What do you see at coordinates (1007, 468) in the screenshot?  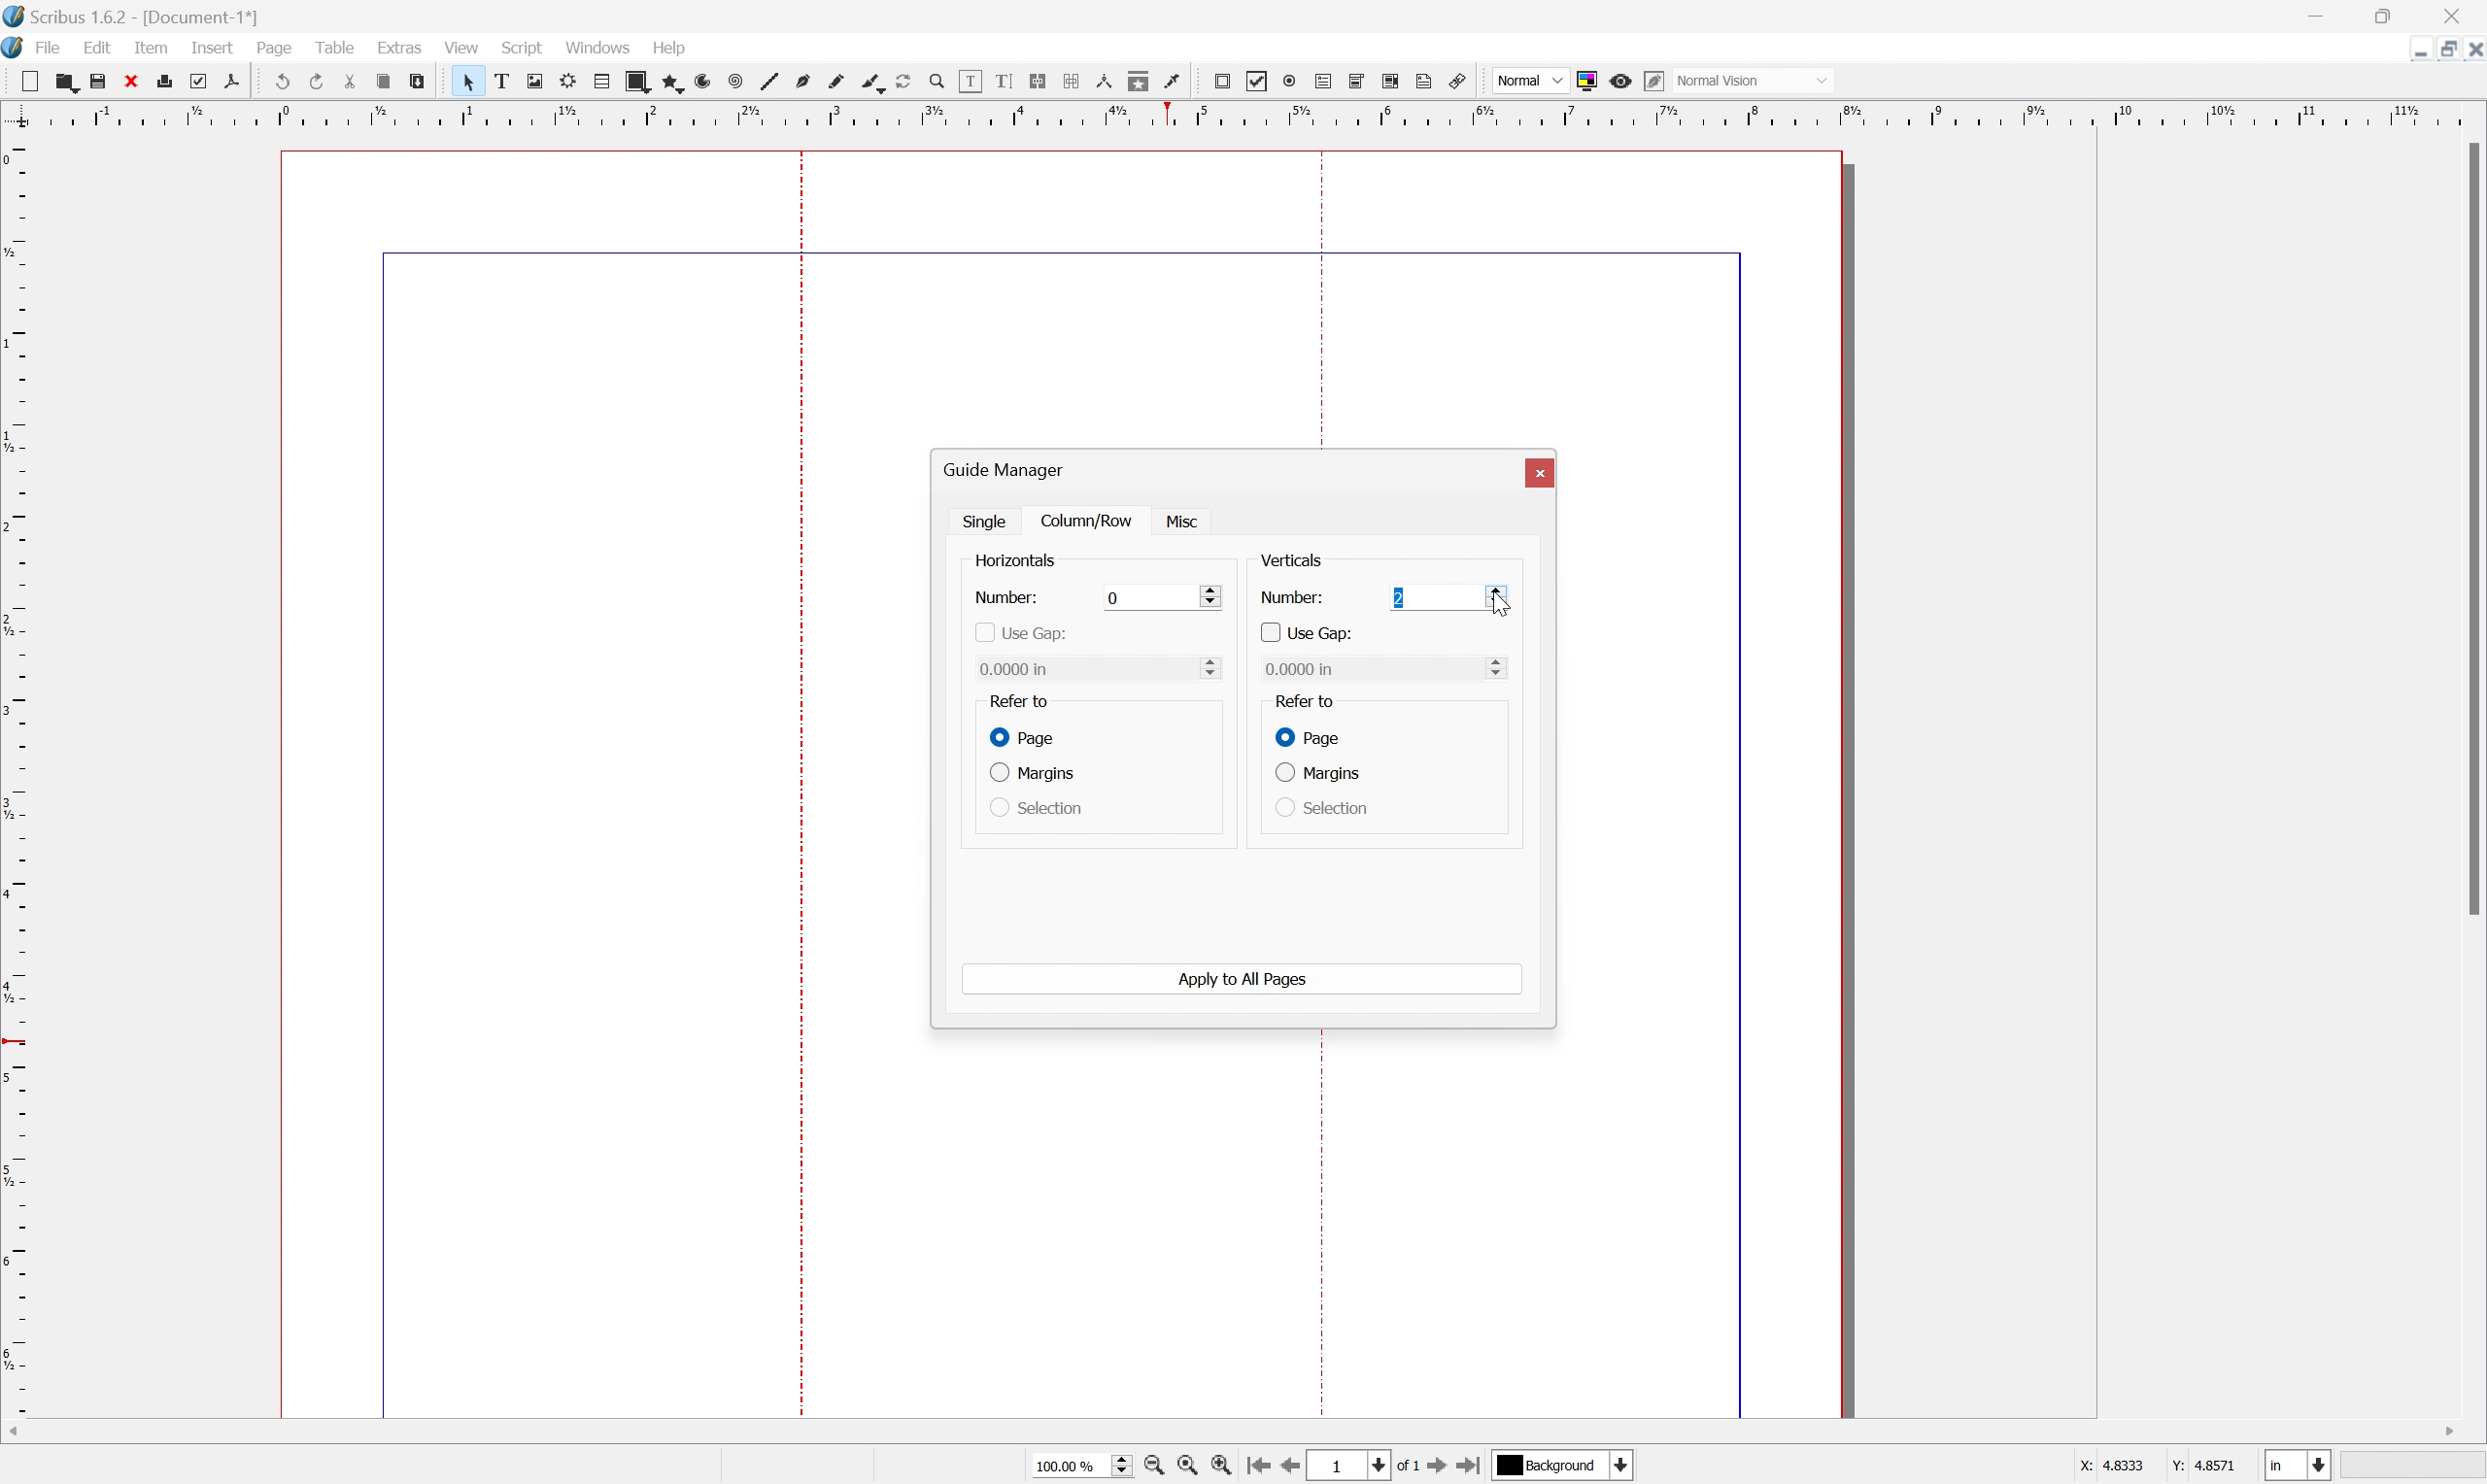 I see `guide manager` at bounding box center [1007, 468].